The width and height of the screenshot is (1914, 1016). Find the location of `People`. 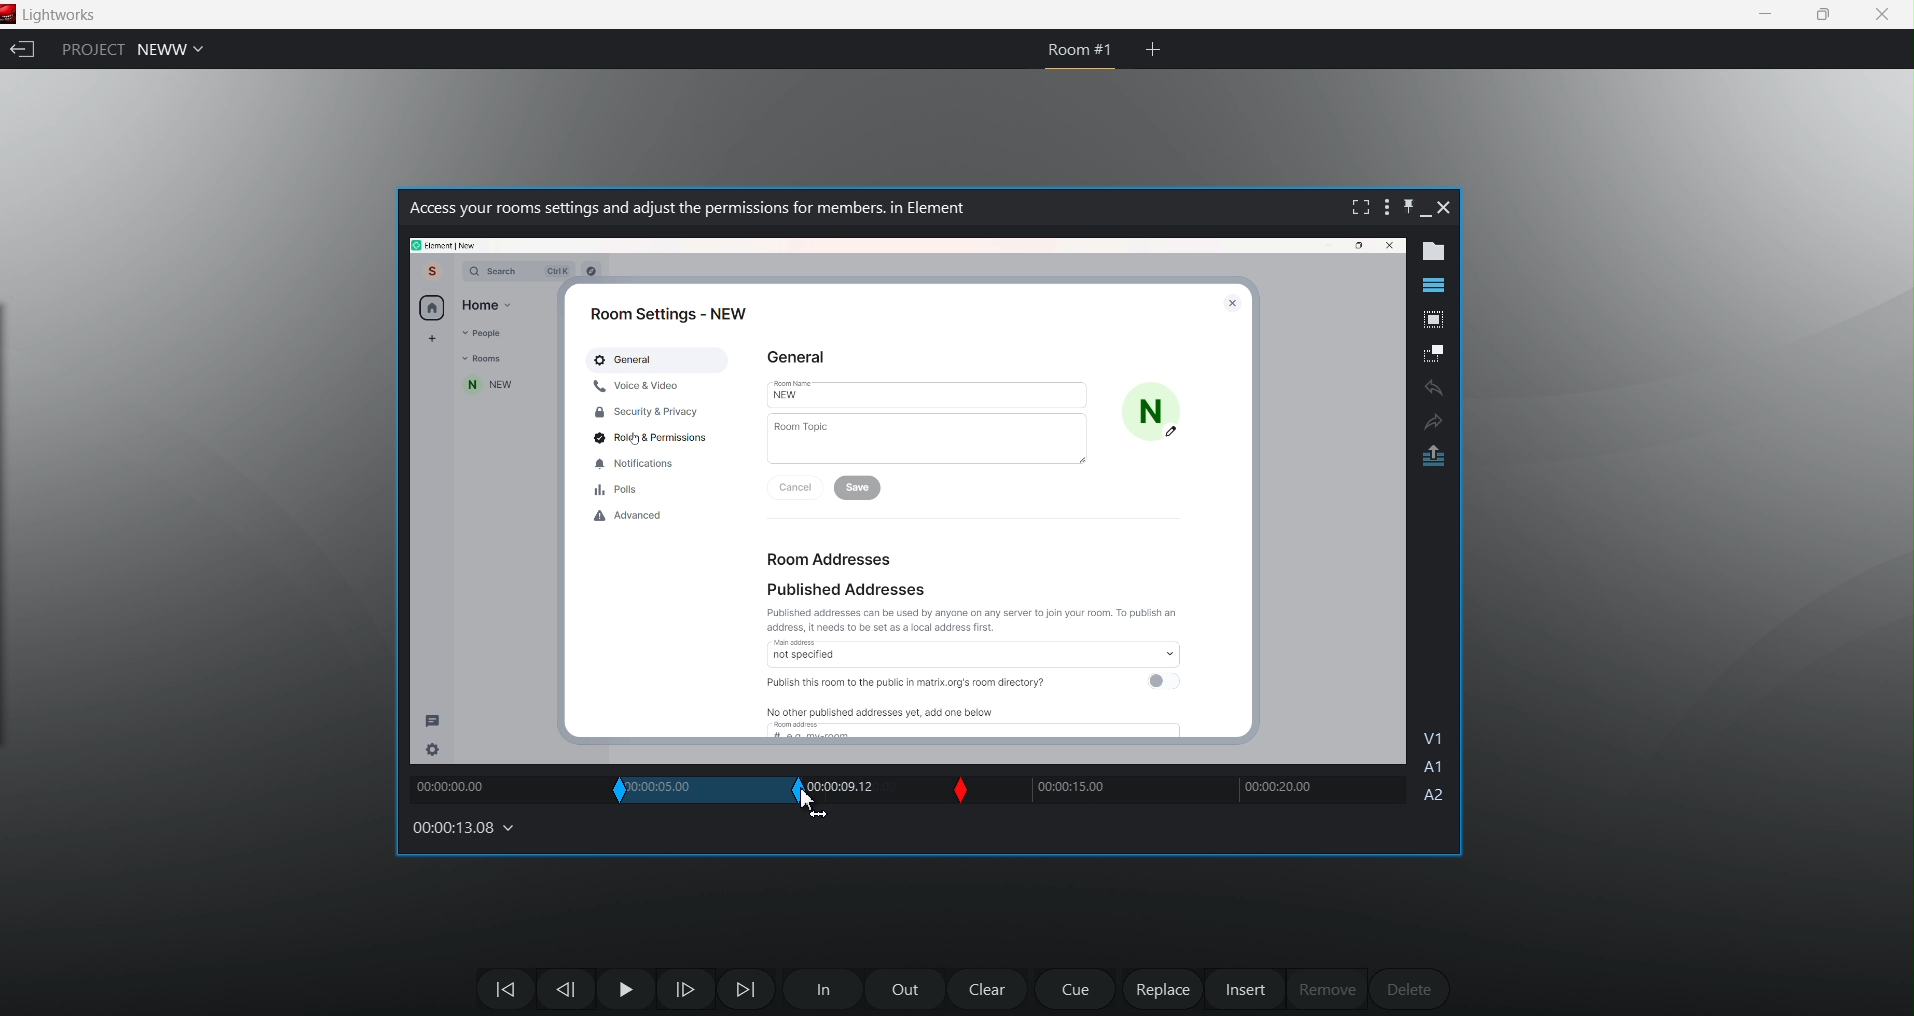

People is located at coordinates (483, 333).